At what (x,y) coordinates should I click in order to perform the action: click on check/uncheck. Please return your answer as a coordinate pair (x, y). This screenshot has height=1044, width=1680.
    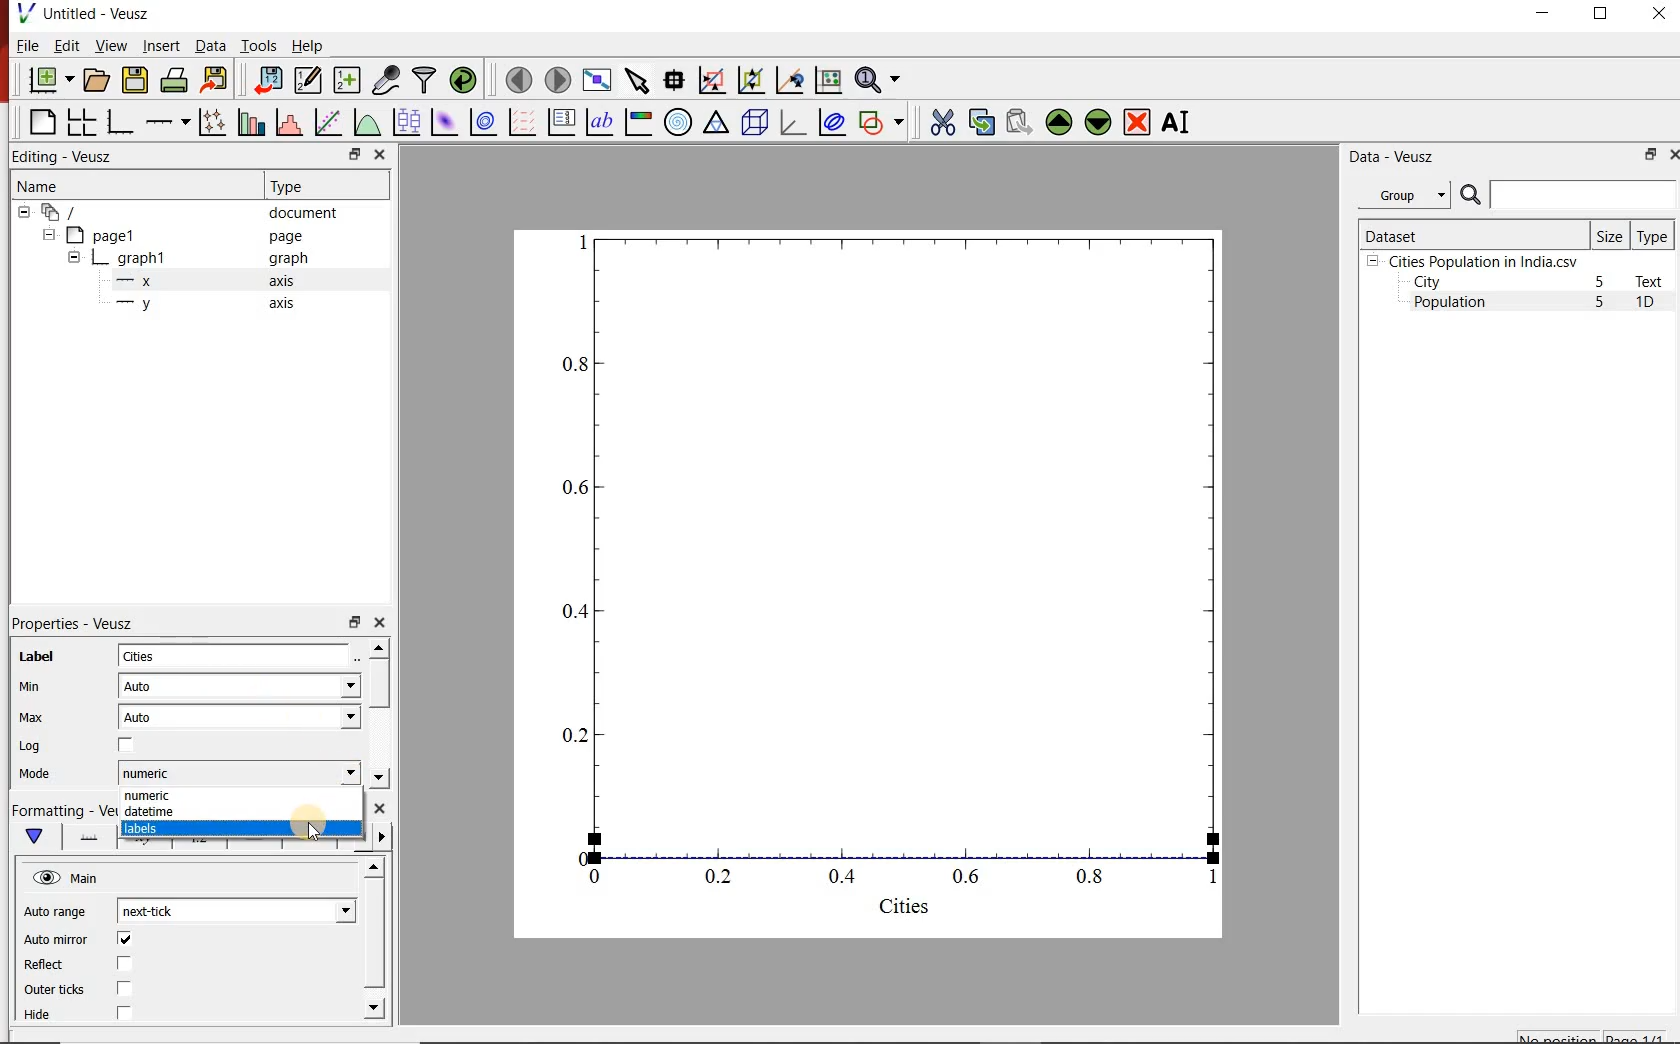
    Looking at the image, I should click on (126, 745).